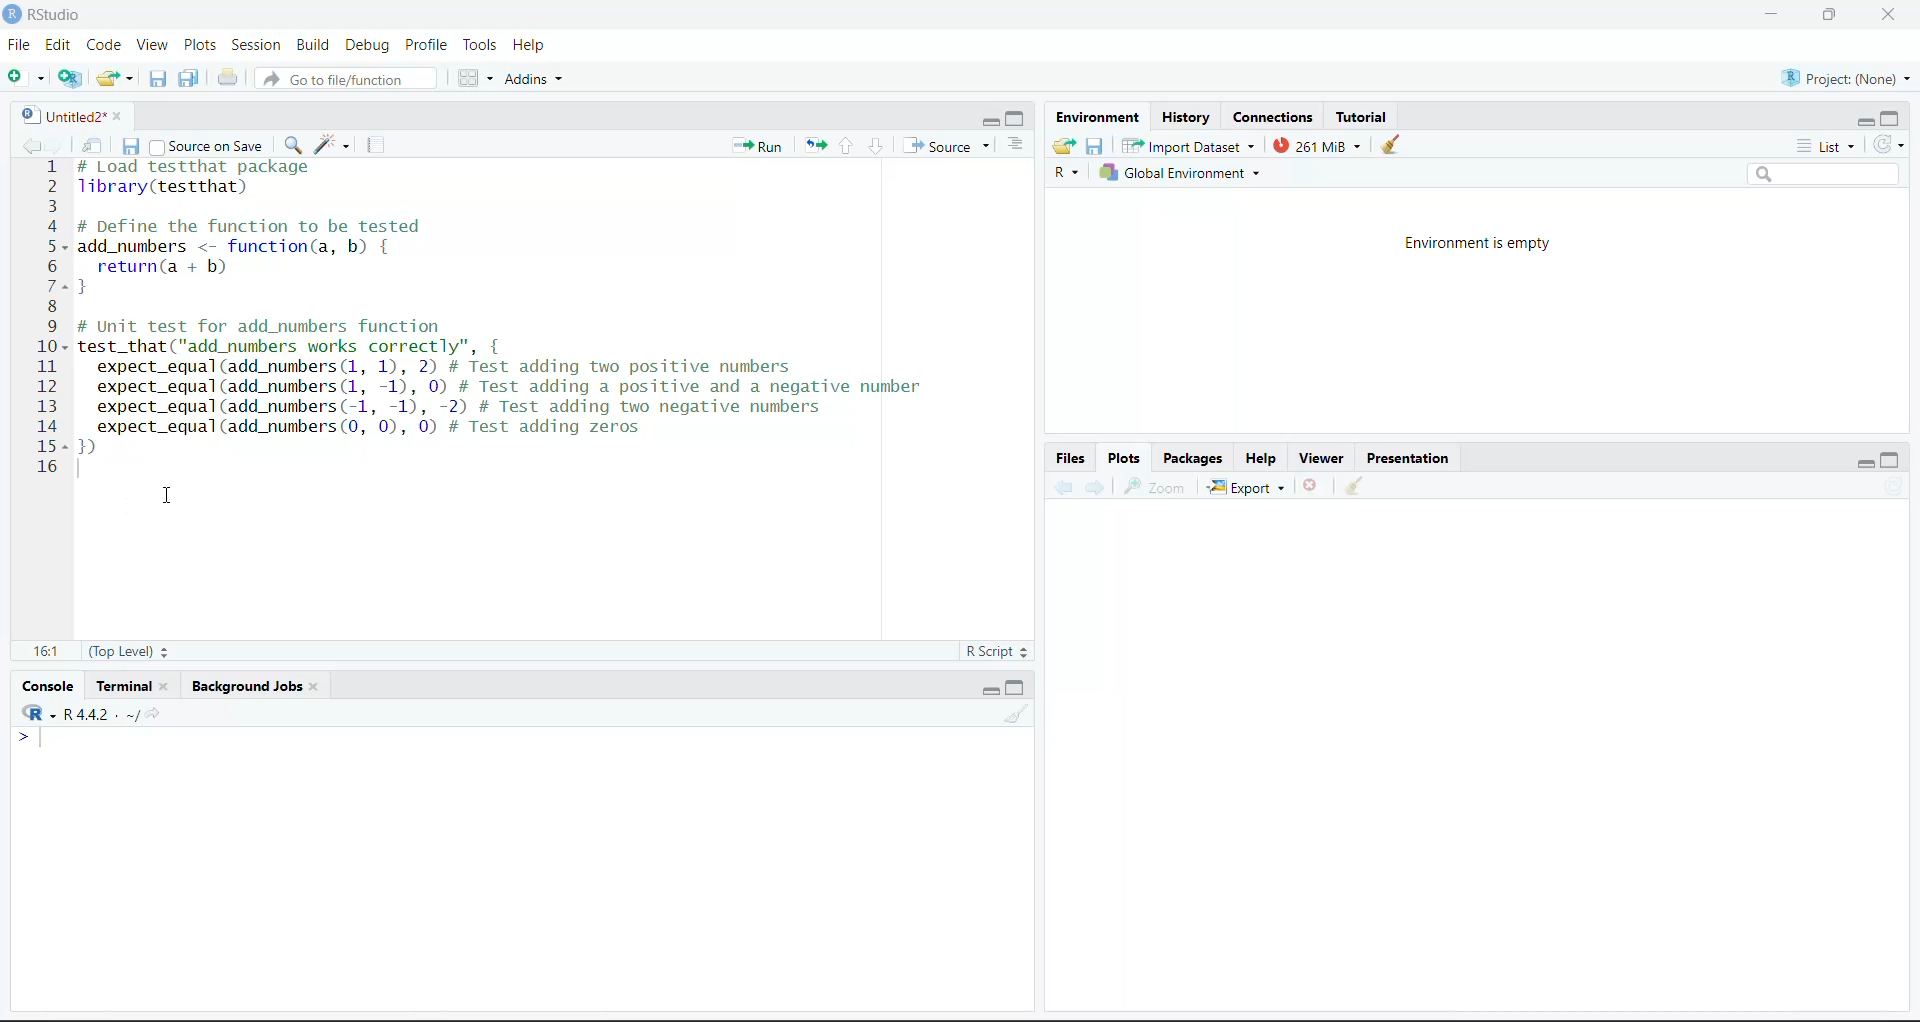 This screenshot has width=1920, height=1022. Describe the element at coordinates (844, 145) in the screenshot. I see `Go to previous section` at that location.